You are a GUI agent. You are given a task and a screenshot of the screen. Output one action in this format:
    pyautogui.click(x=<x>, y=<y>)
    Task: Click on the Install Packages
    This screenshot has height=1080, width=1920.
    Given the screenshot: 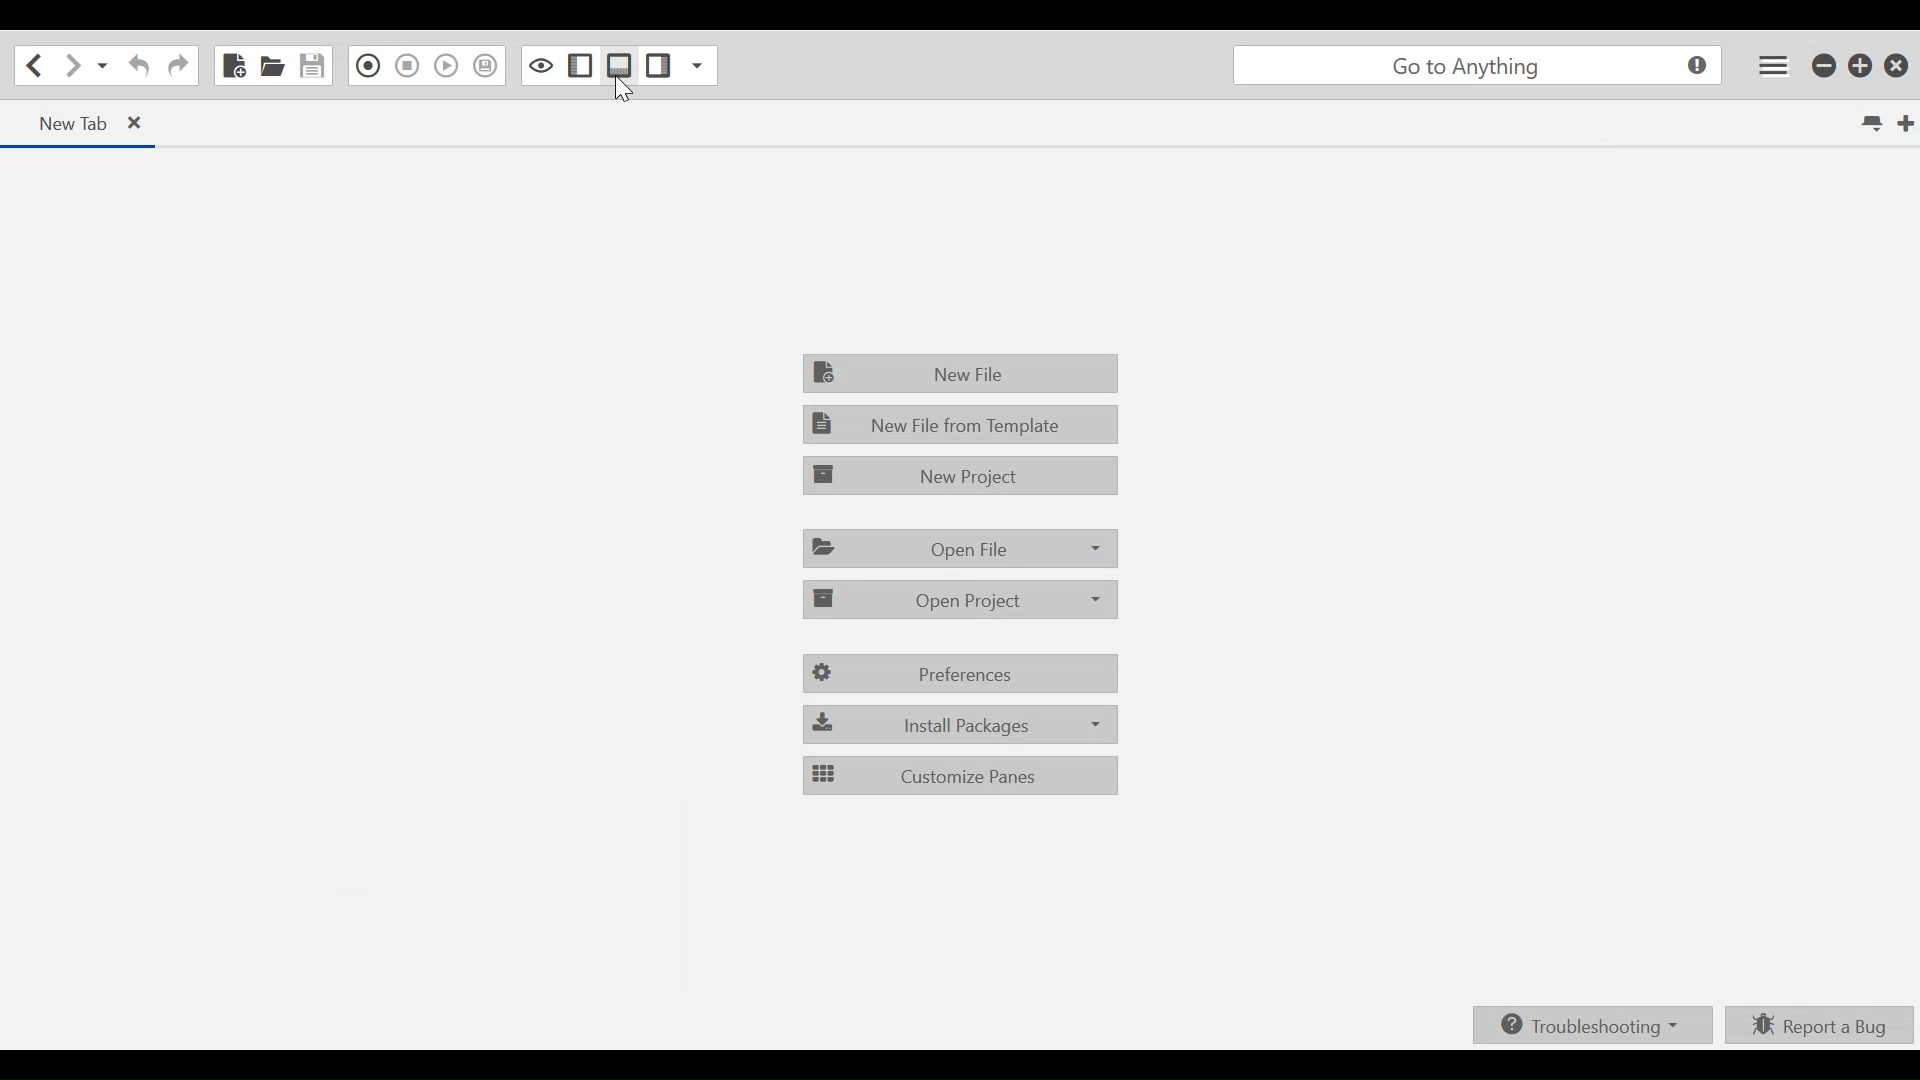 What is the action you would take?
    pyautogui.click(x=958, y=723)
    